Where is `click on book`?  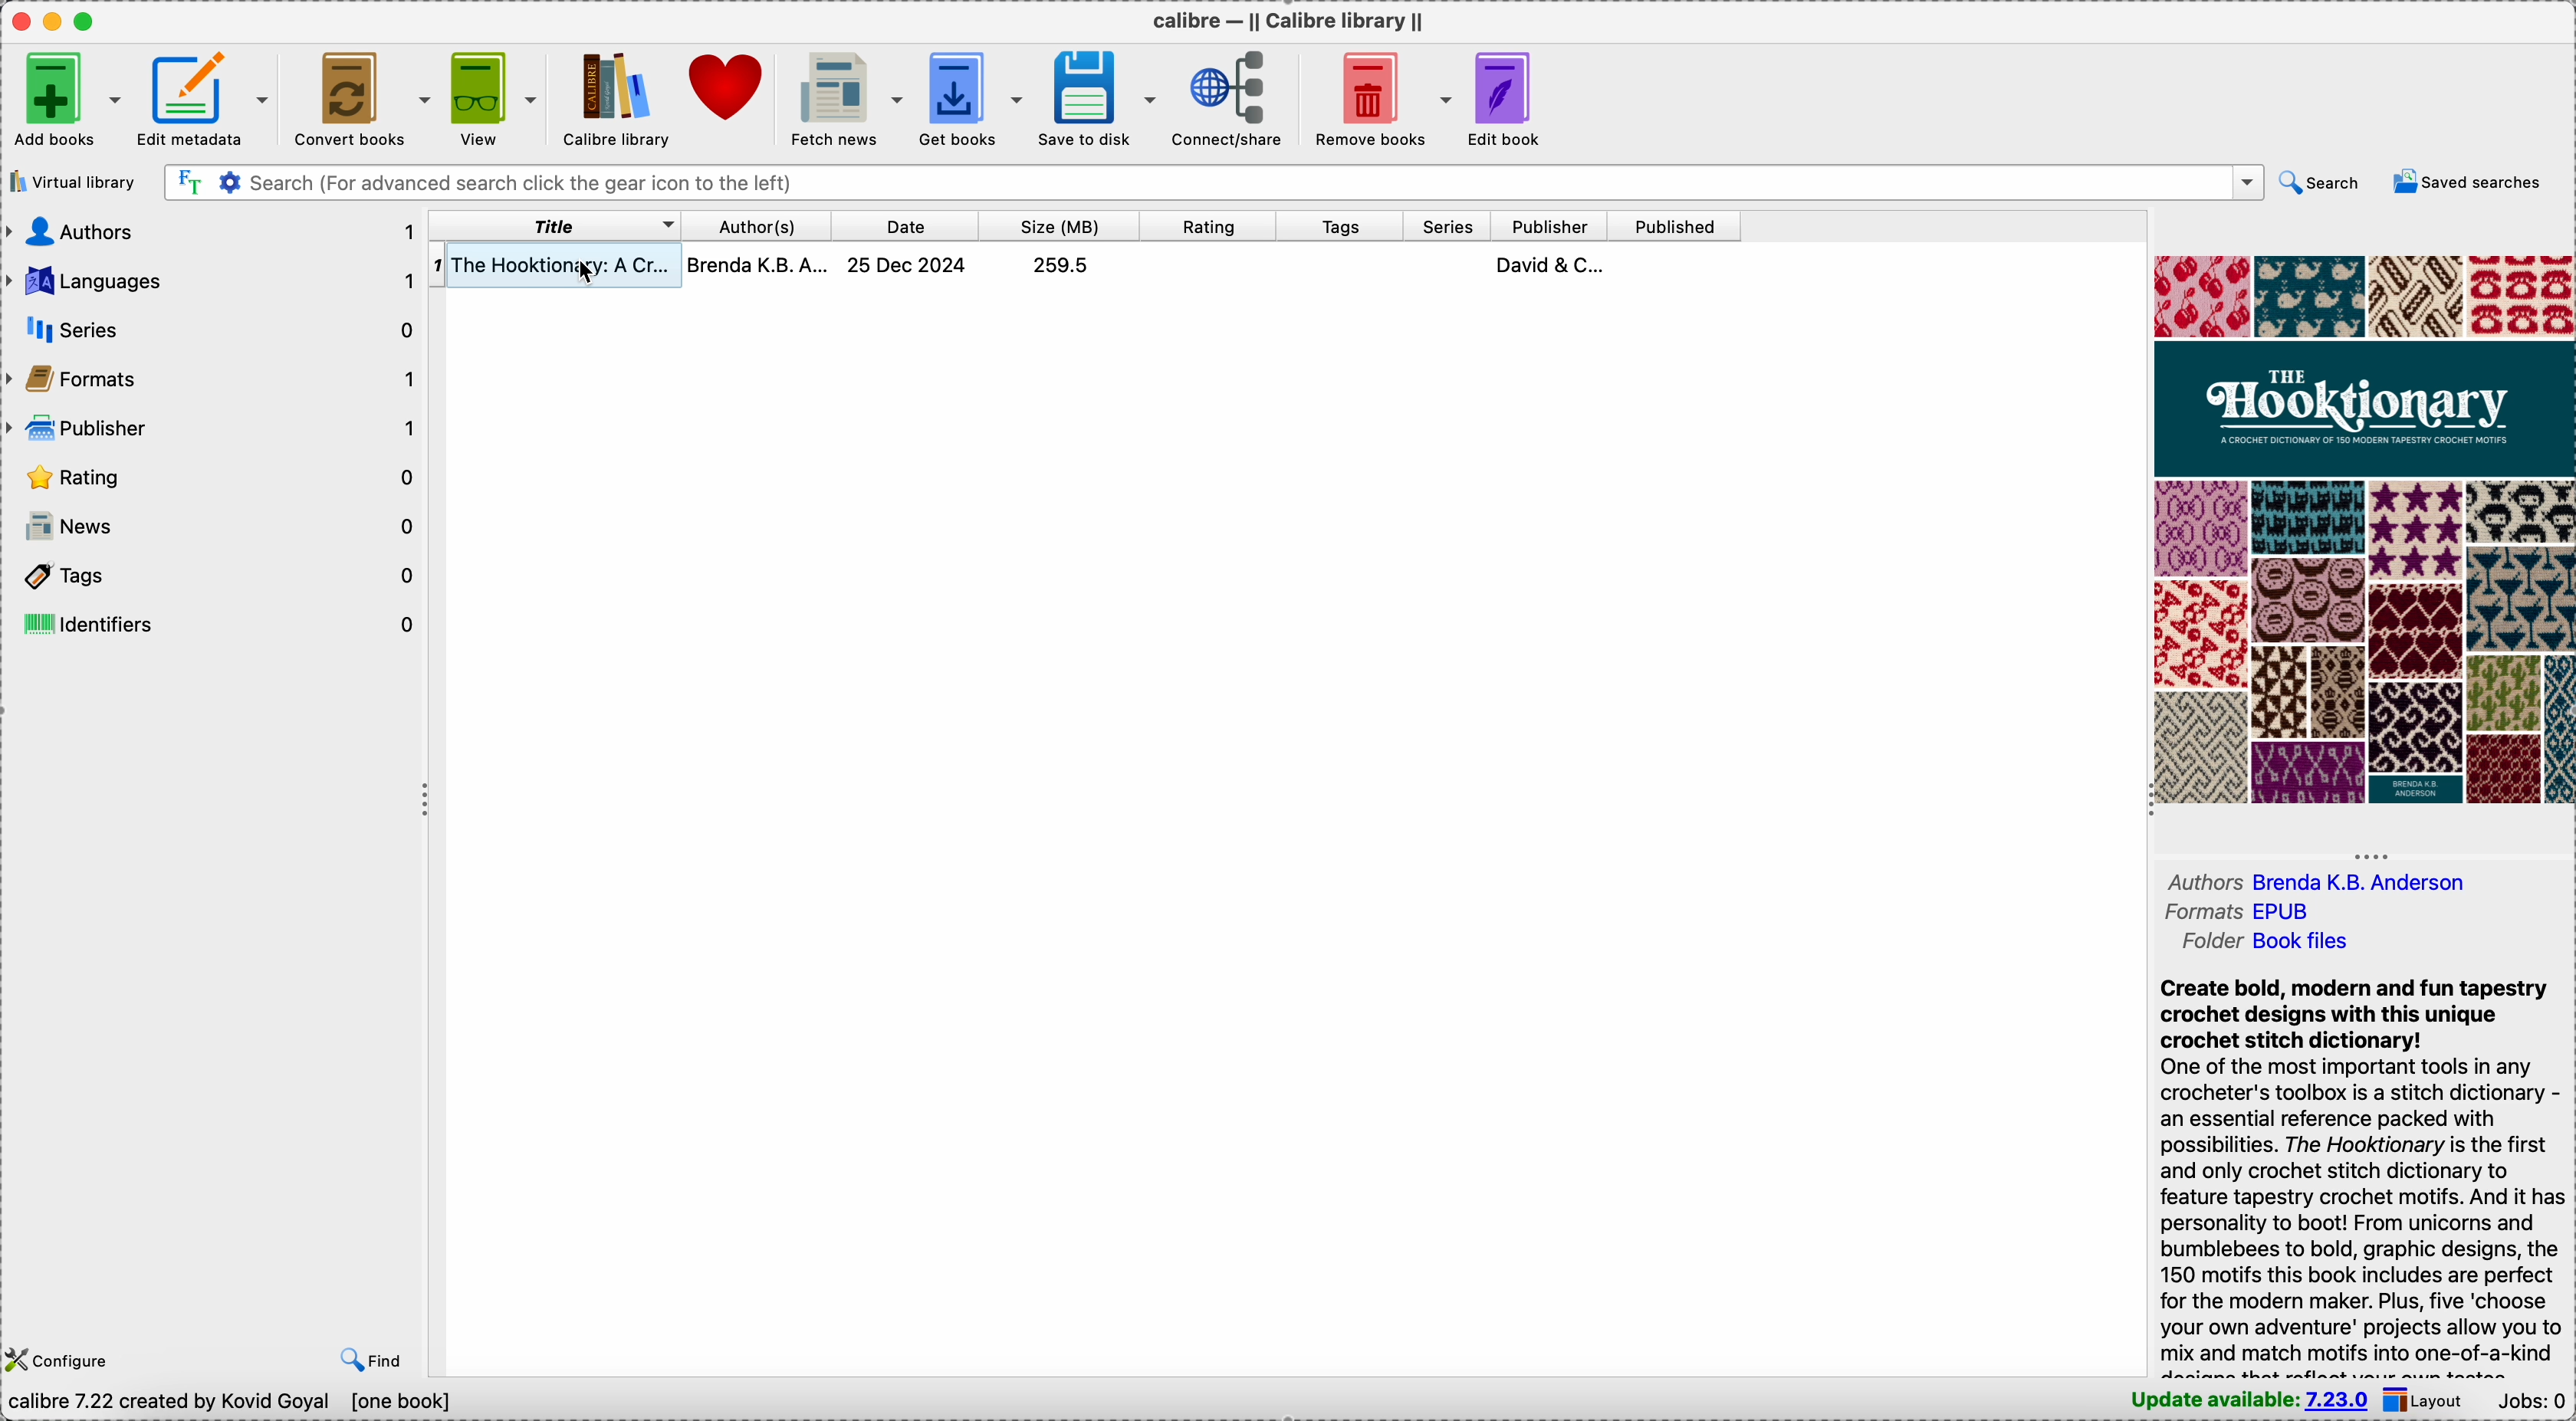
click on book is located at coordinates (1085, 269).